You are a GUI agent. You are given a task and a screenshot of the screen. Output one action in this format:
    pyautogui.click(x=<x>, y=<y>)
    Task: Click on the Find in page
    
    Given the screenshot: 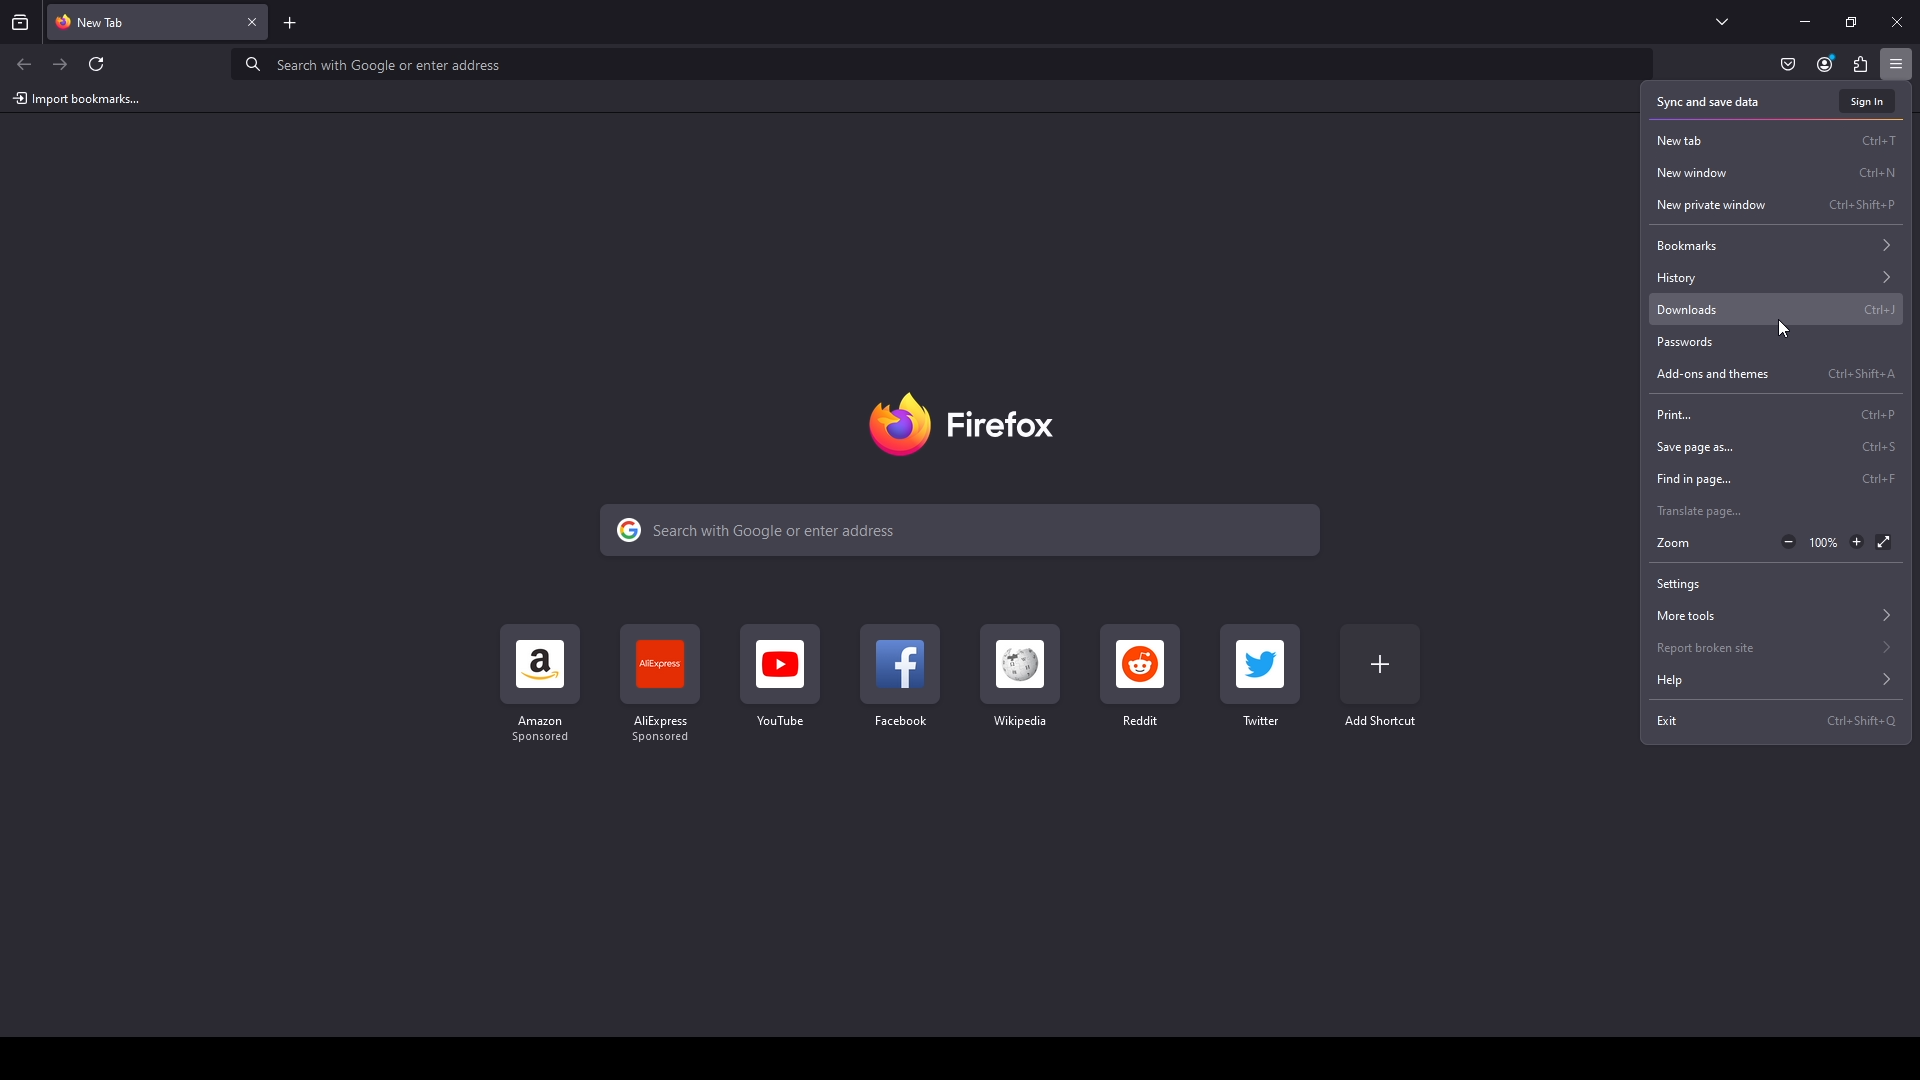 What is the action you would take?
    pyautogui.click(x=1779, y=481)
    